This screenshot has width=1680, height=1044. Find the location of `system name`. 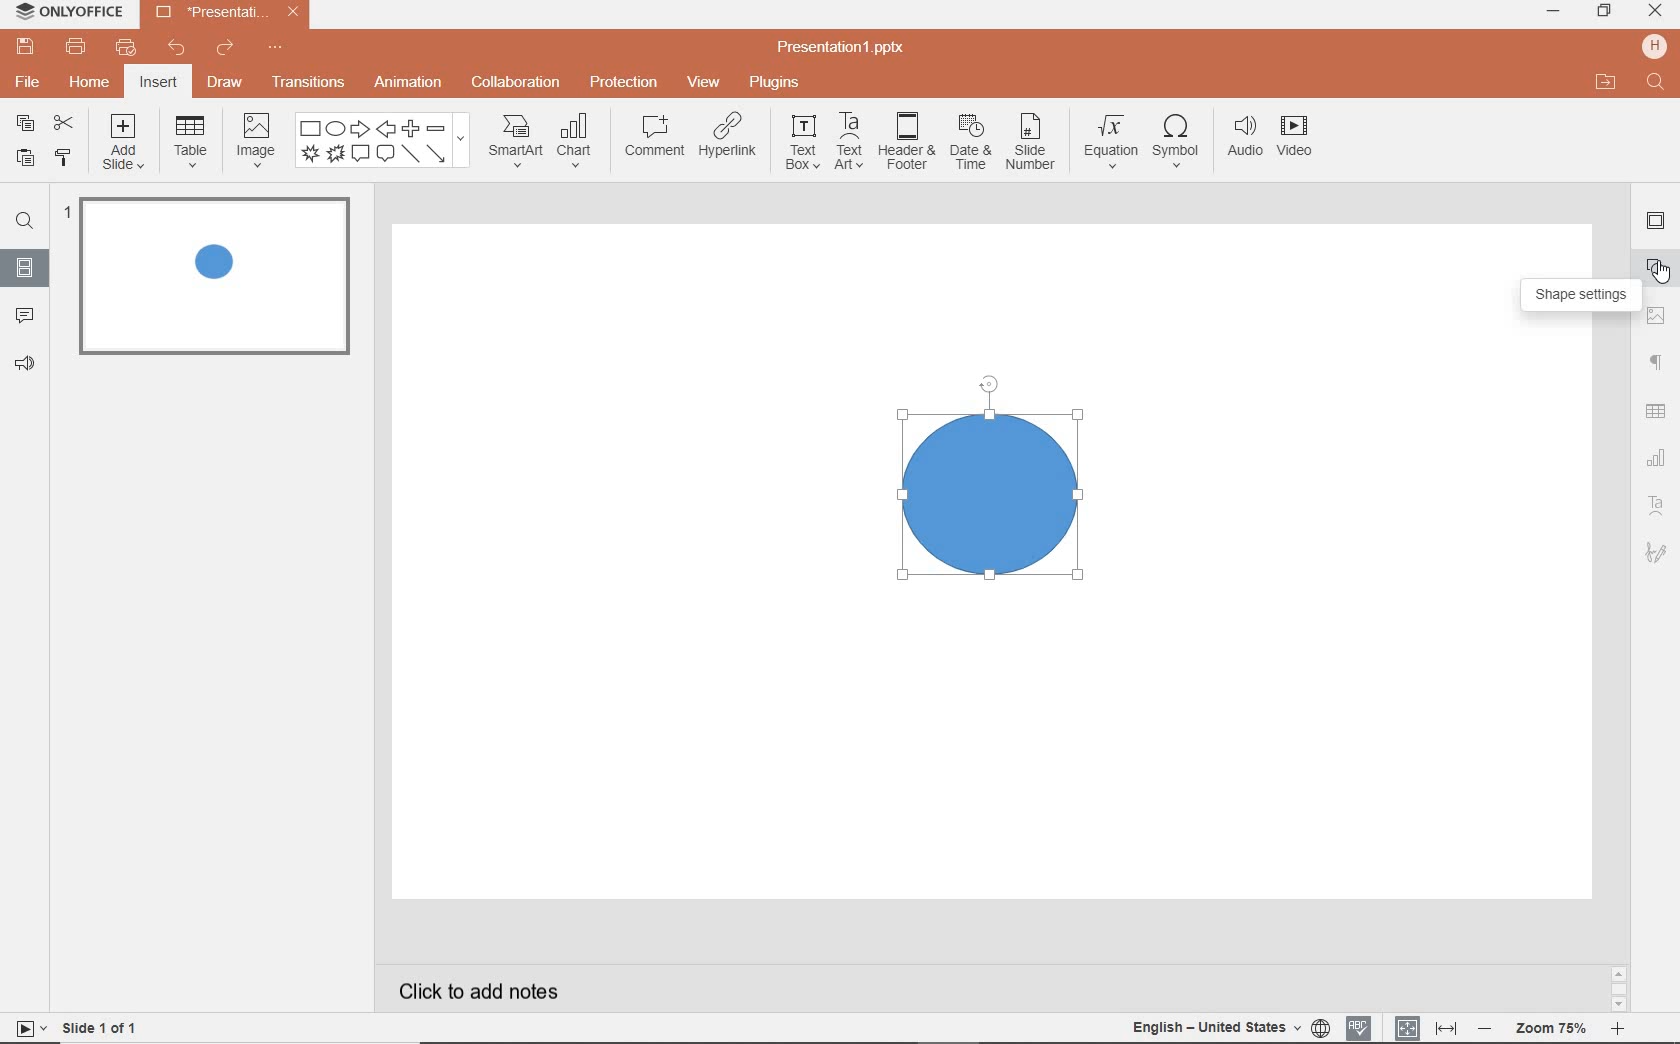

system name is located at coordinates (66, 13).